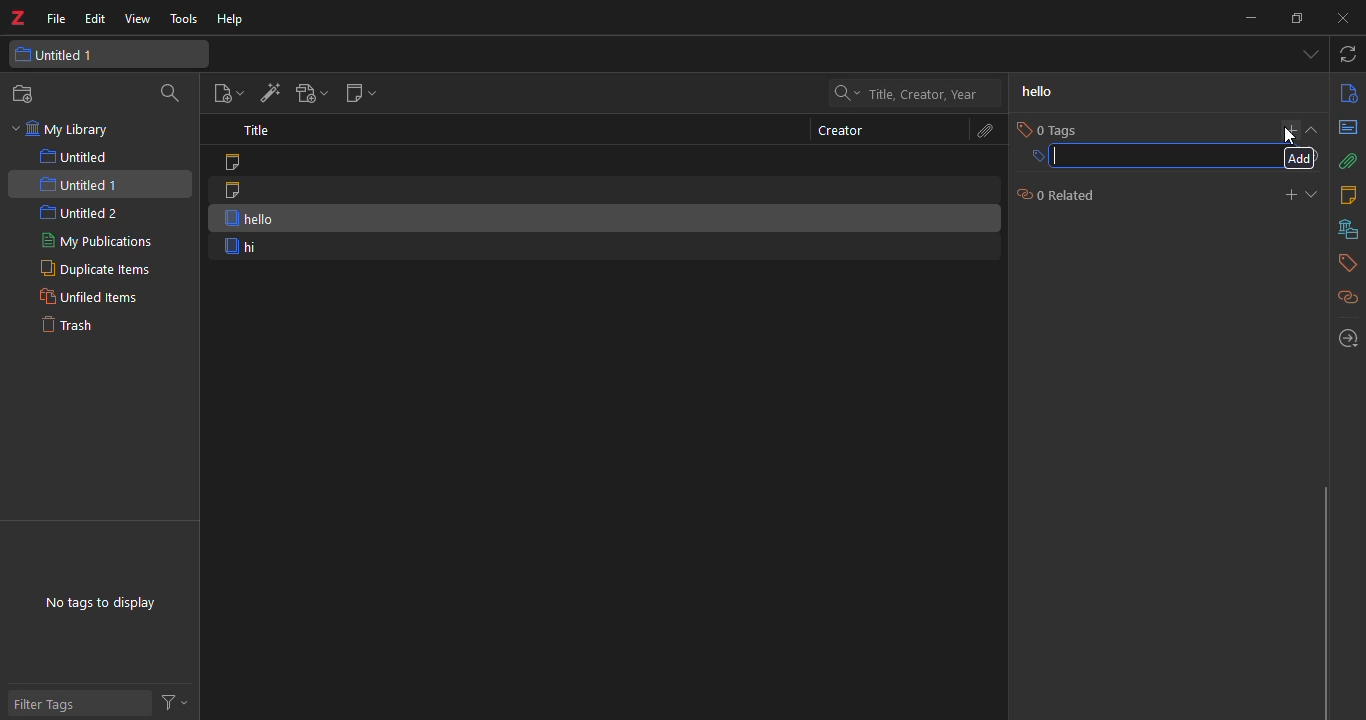 This screenshot has width=1366, height=720. What do you see at coordinates (1346, 94) in the screenshot?
I see `info` at bounding box center [1346, 94].